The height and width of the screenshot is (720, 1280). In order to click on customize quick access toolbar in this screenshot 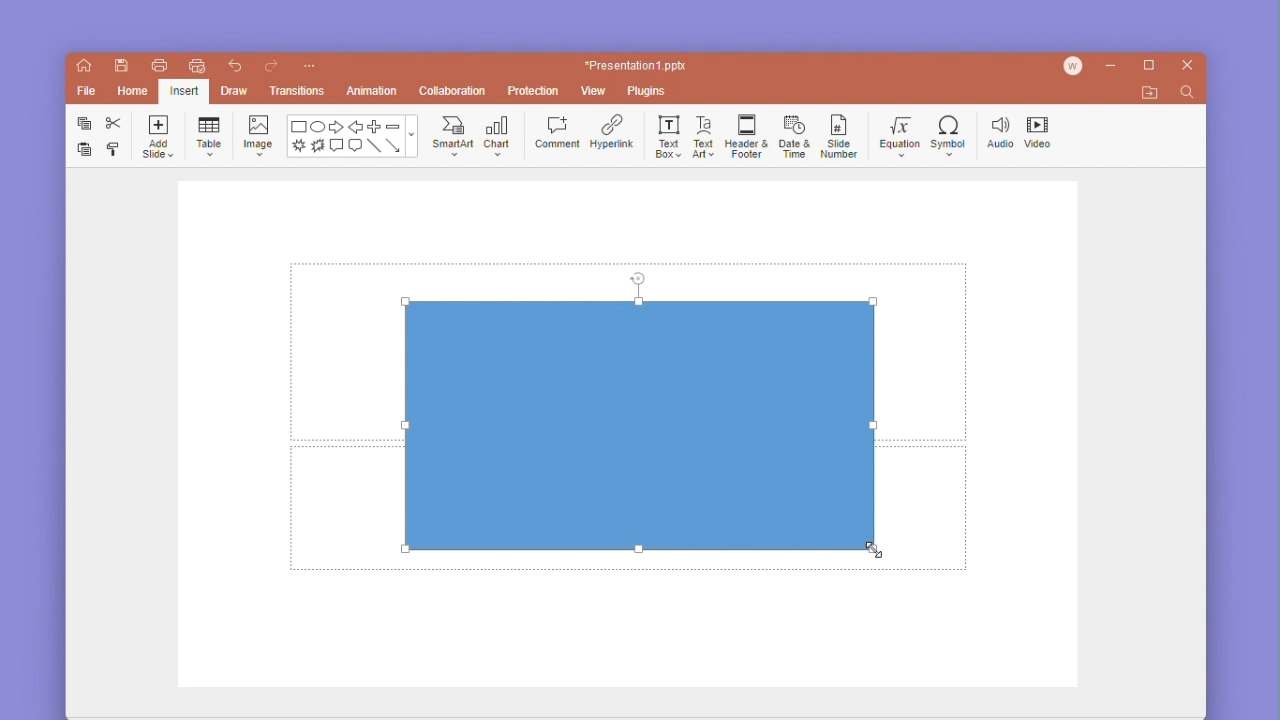, I will do `click(311, 64)`.